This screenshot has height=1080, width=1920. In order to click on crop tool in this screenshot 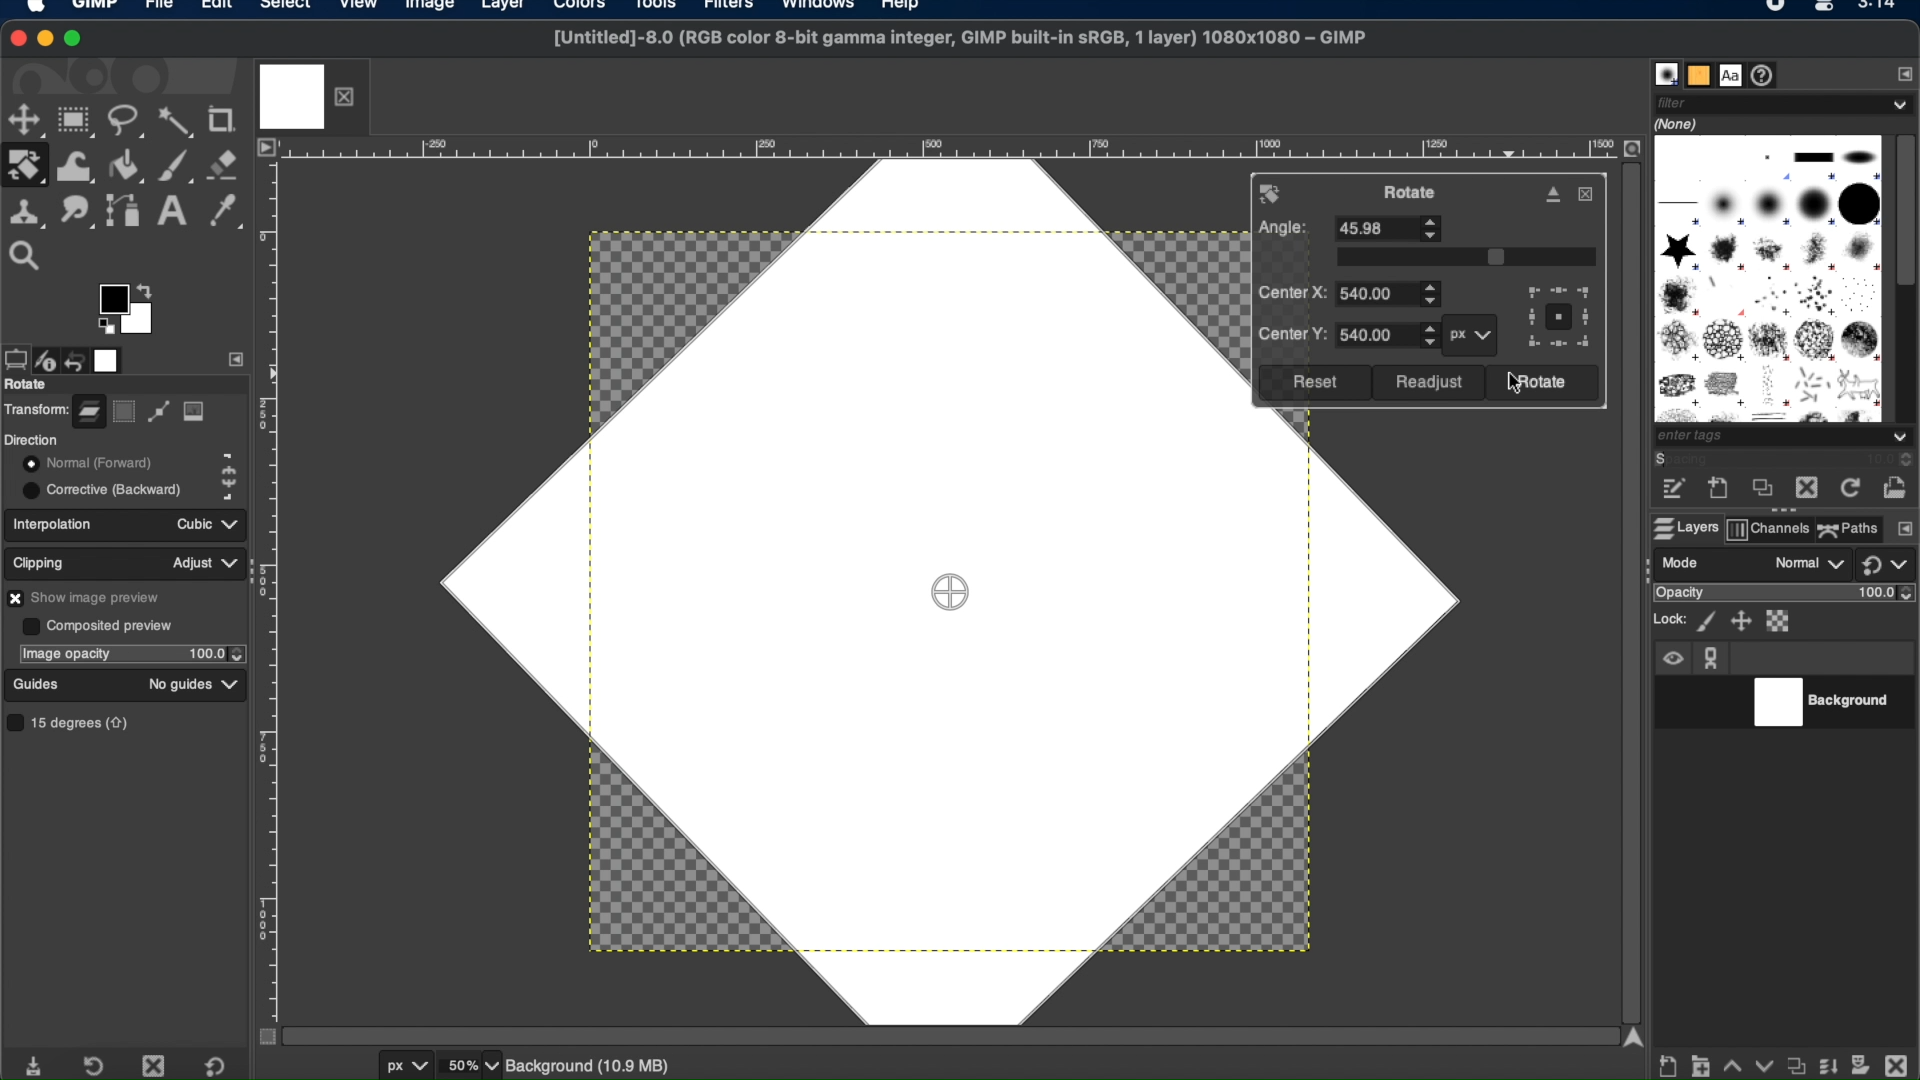, I will do `click(226, 119)`.